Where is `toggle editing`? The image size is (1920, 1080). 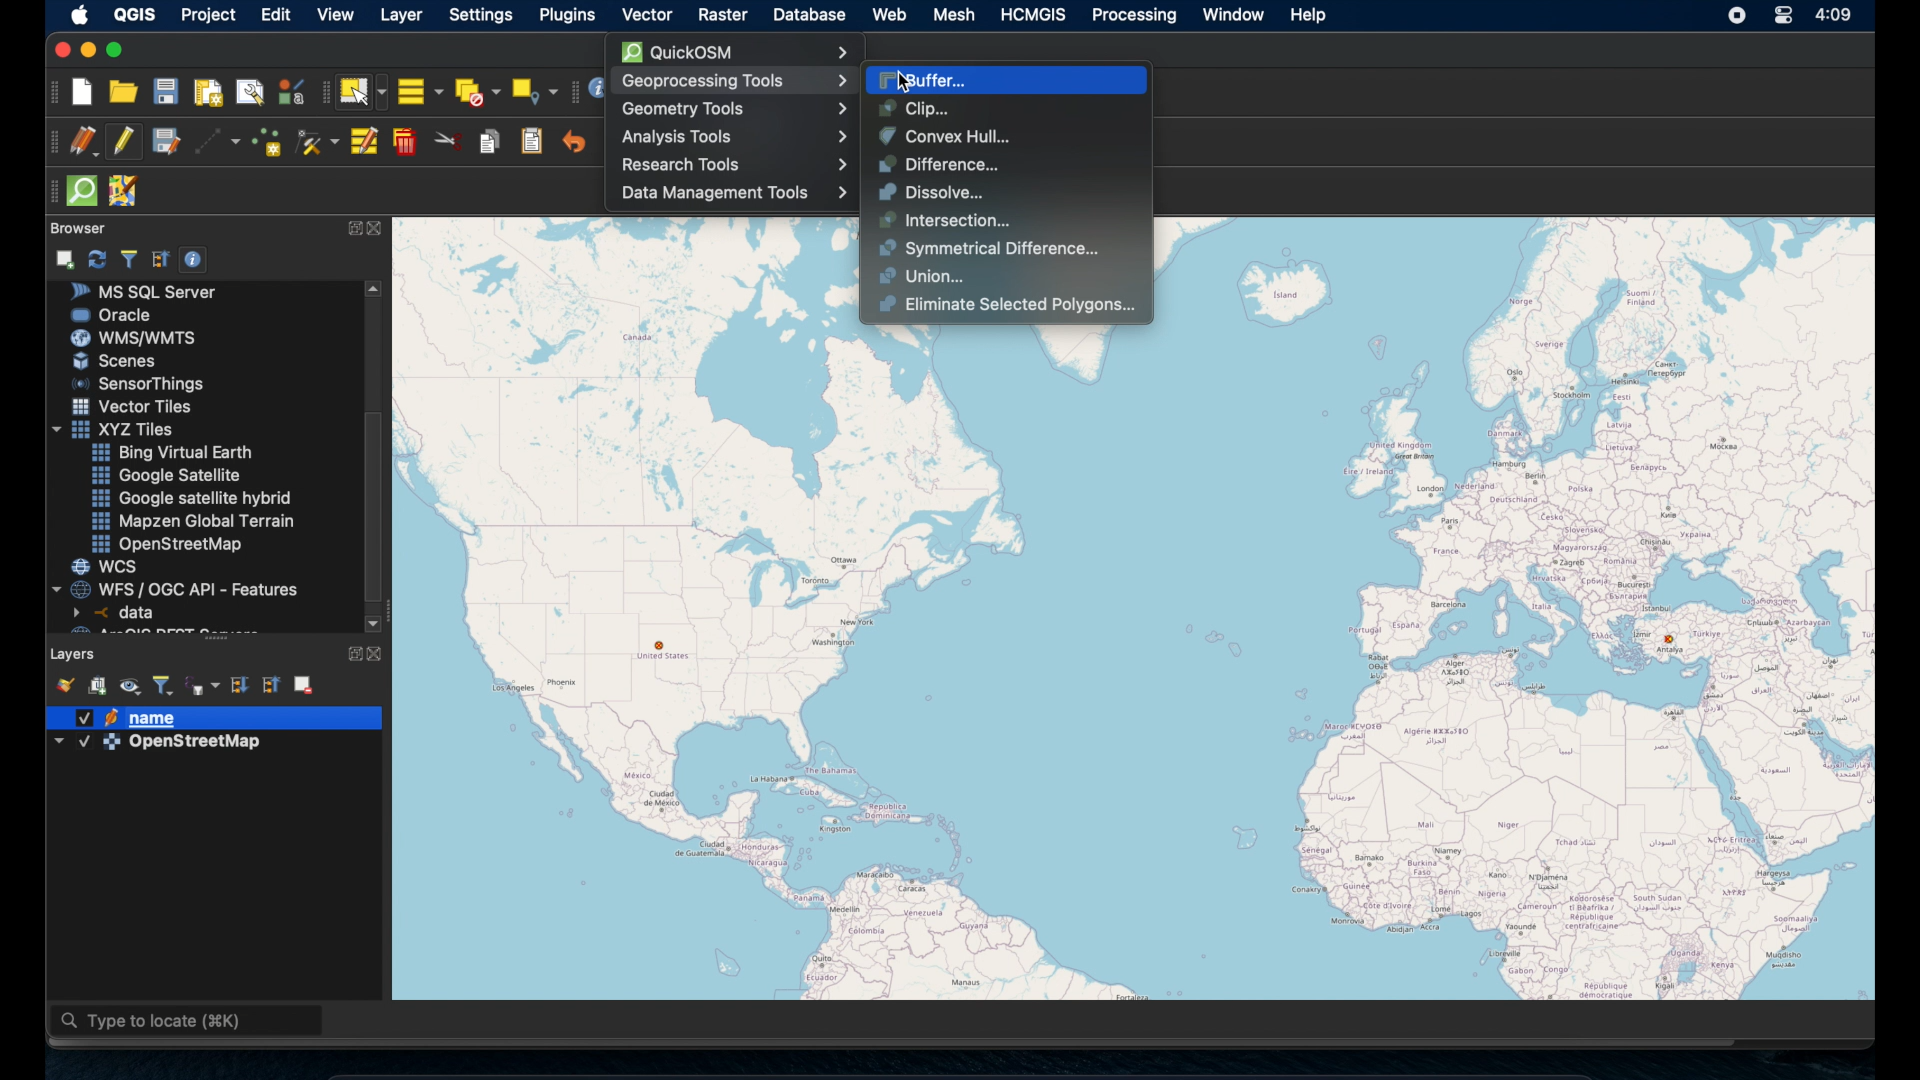
toggle editing is located at coordinates (123, 141).